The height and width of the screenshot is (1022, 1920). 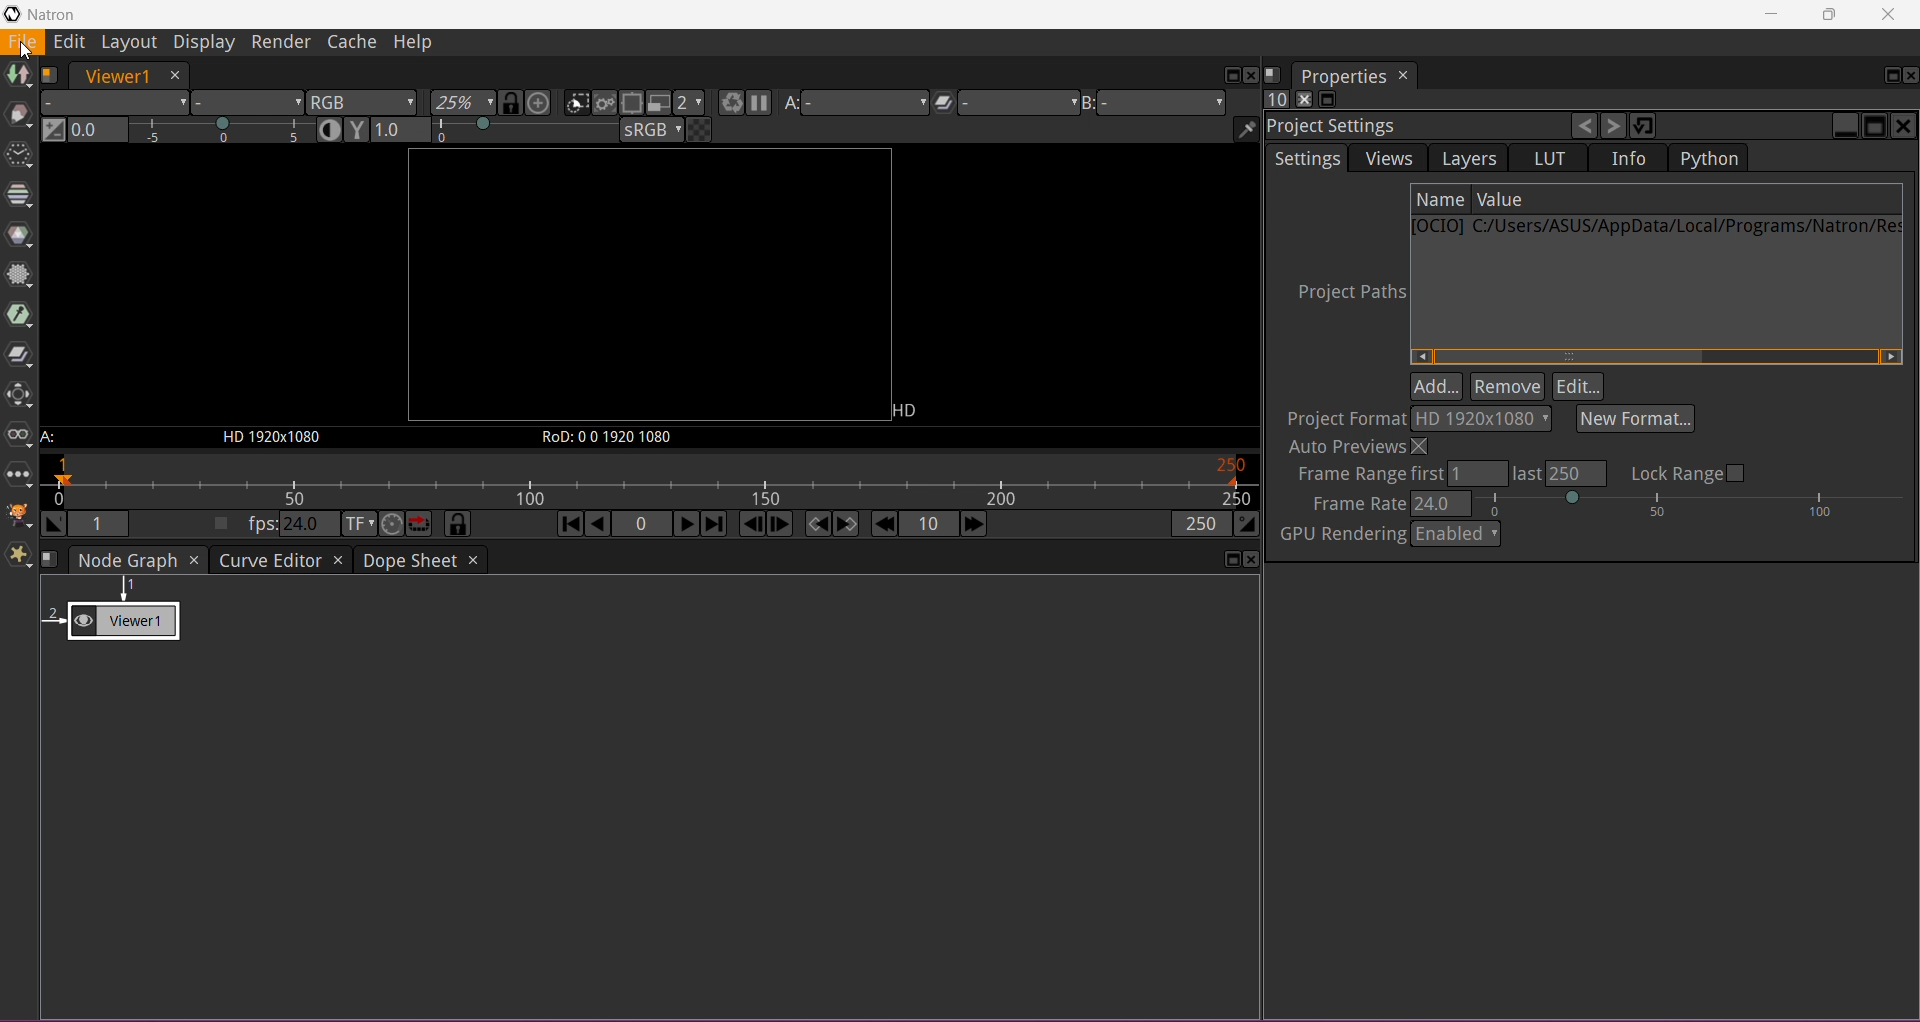 What do you see at coordinates (974, 525) in the screenshot?
I see `Next Increment` at bounding box center [974, 525].